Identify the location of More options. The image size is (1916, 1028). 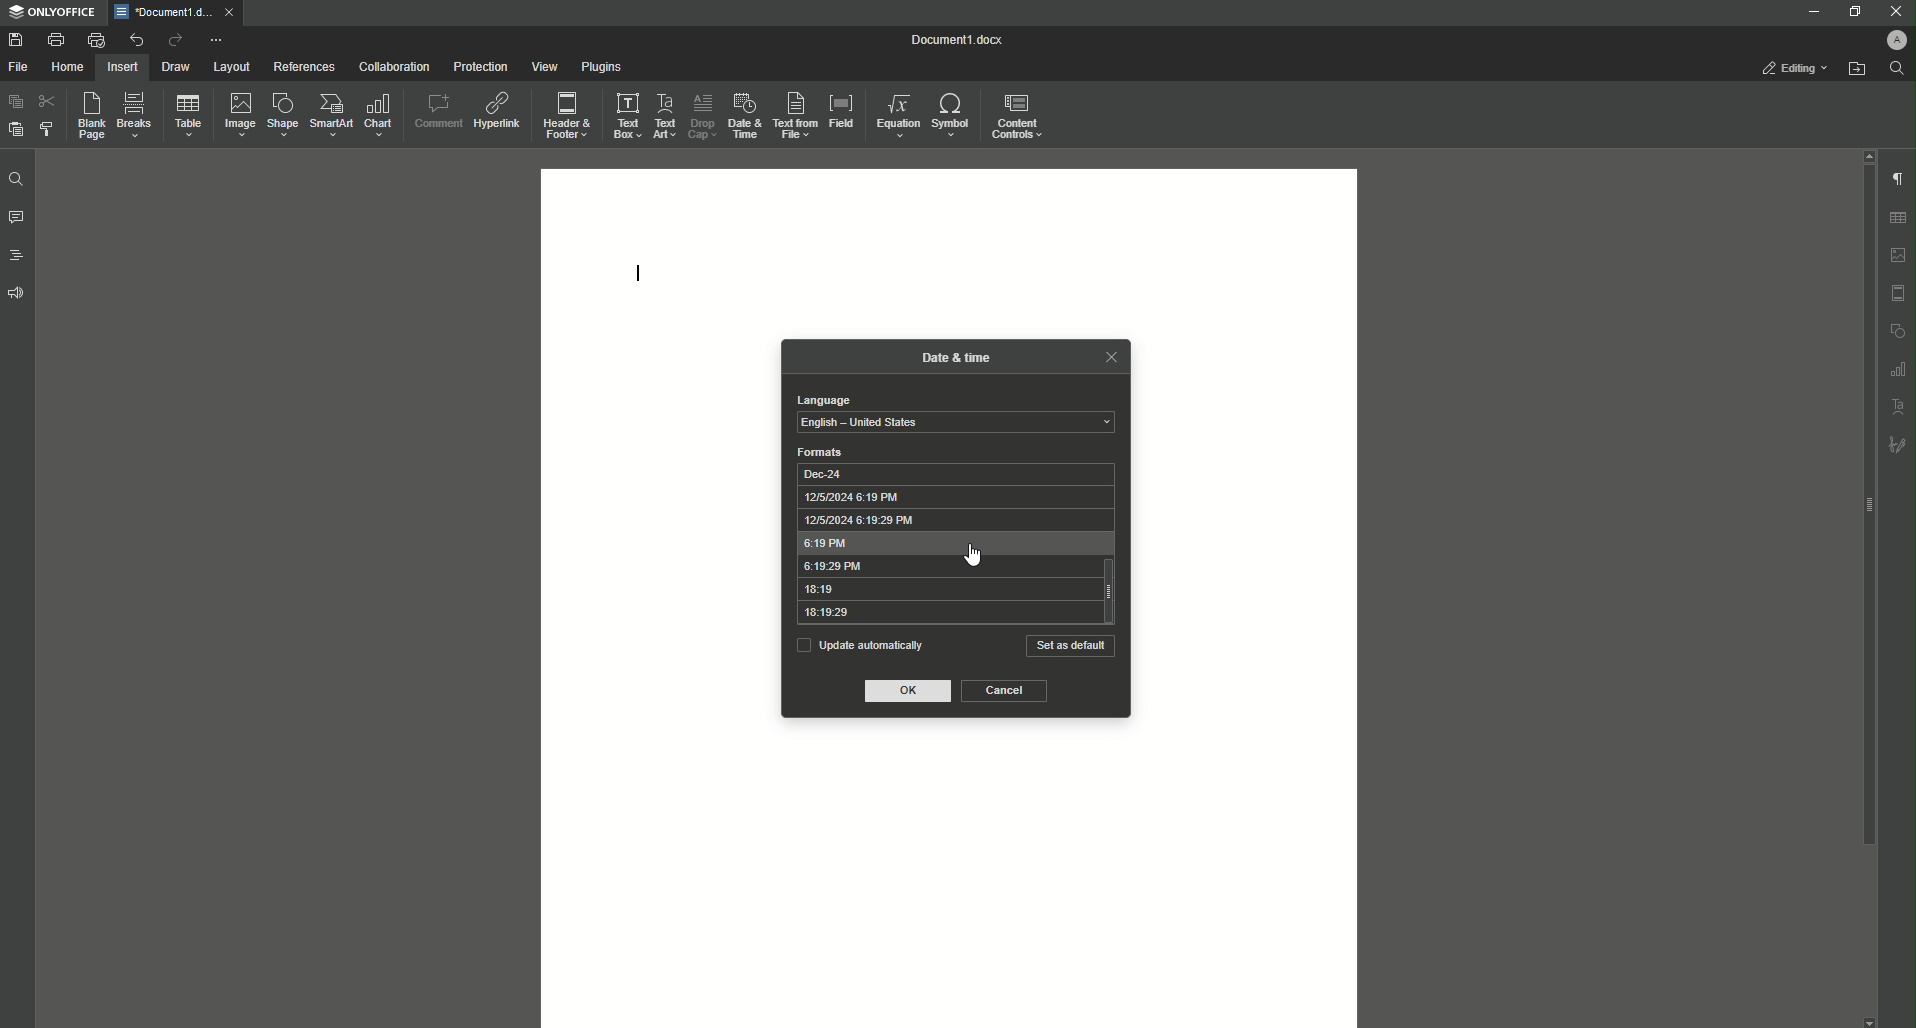
(218, 40).